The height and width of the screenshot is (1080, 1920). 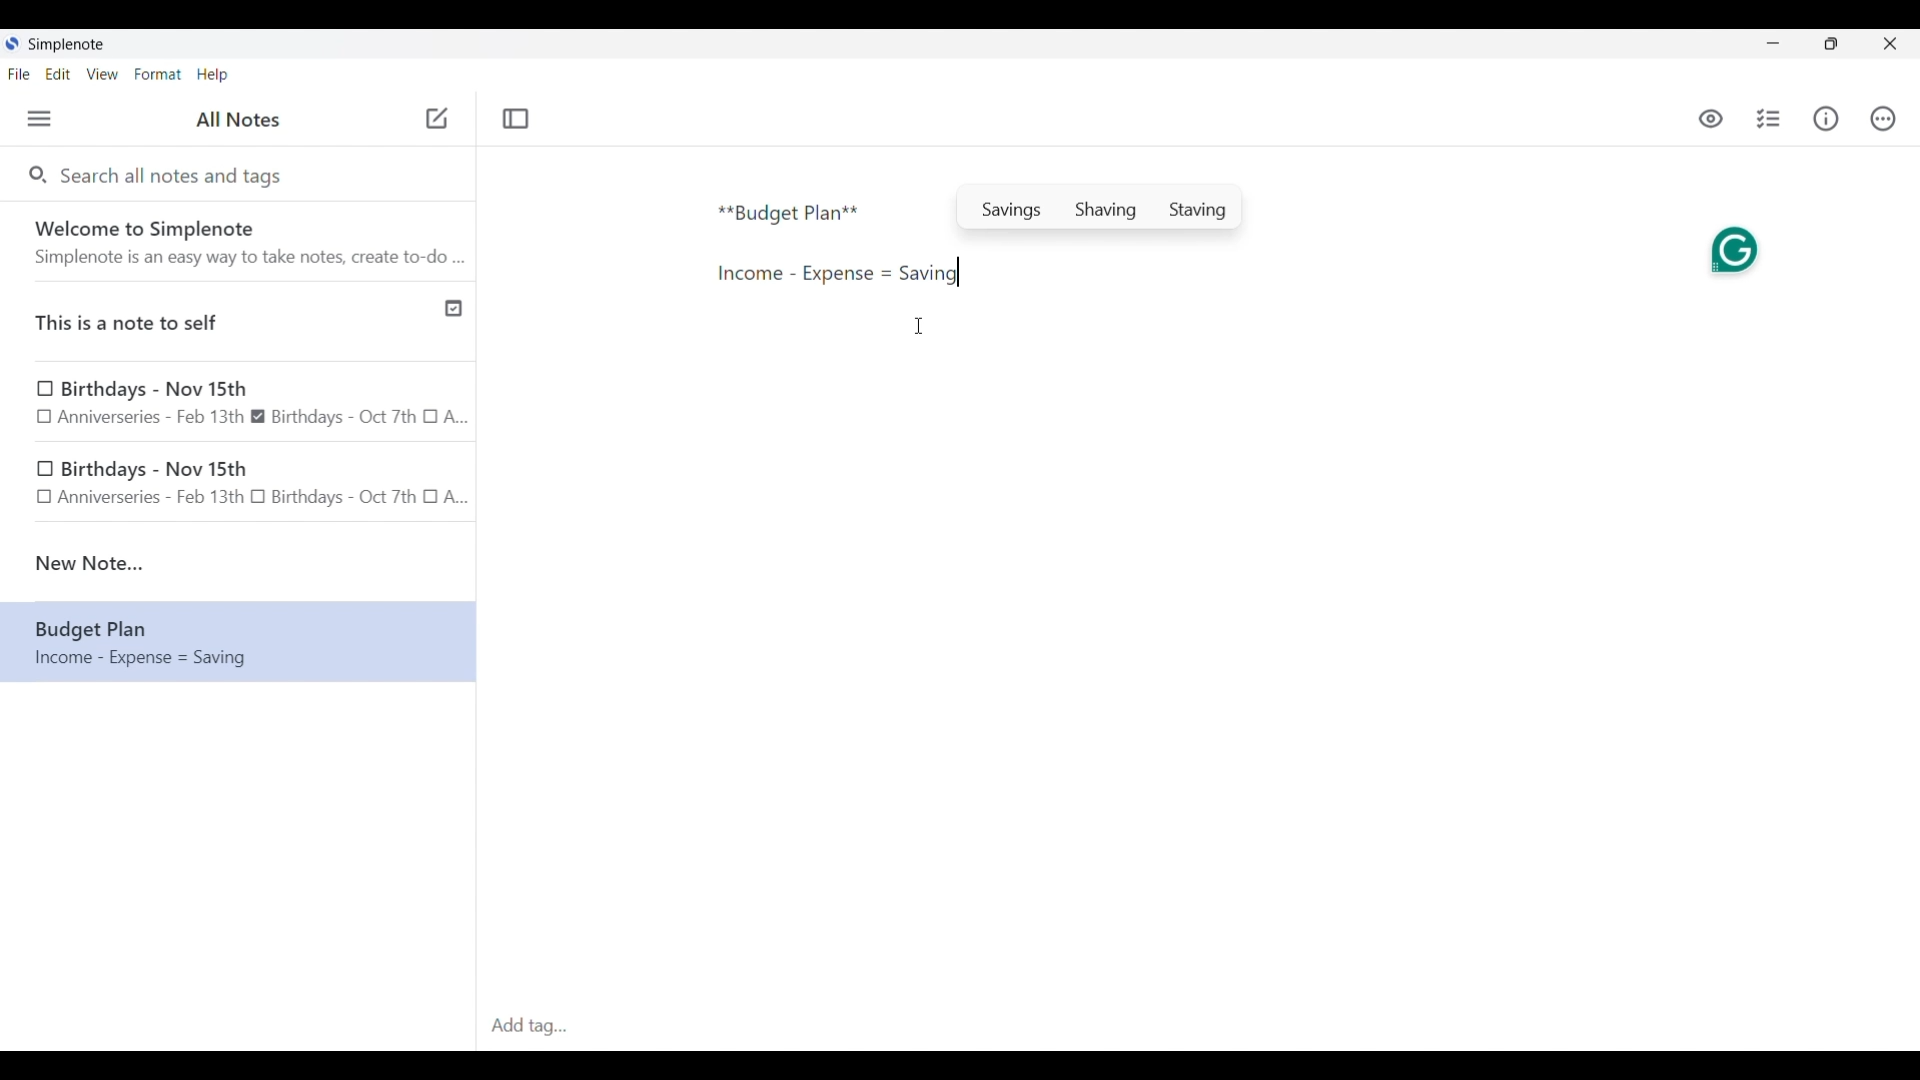 What do you see at coordinates (19, 73) in the screenshot?
I see `File menu` at bounding box center [19, 73].